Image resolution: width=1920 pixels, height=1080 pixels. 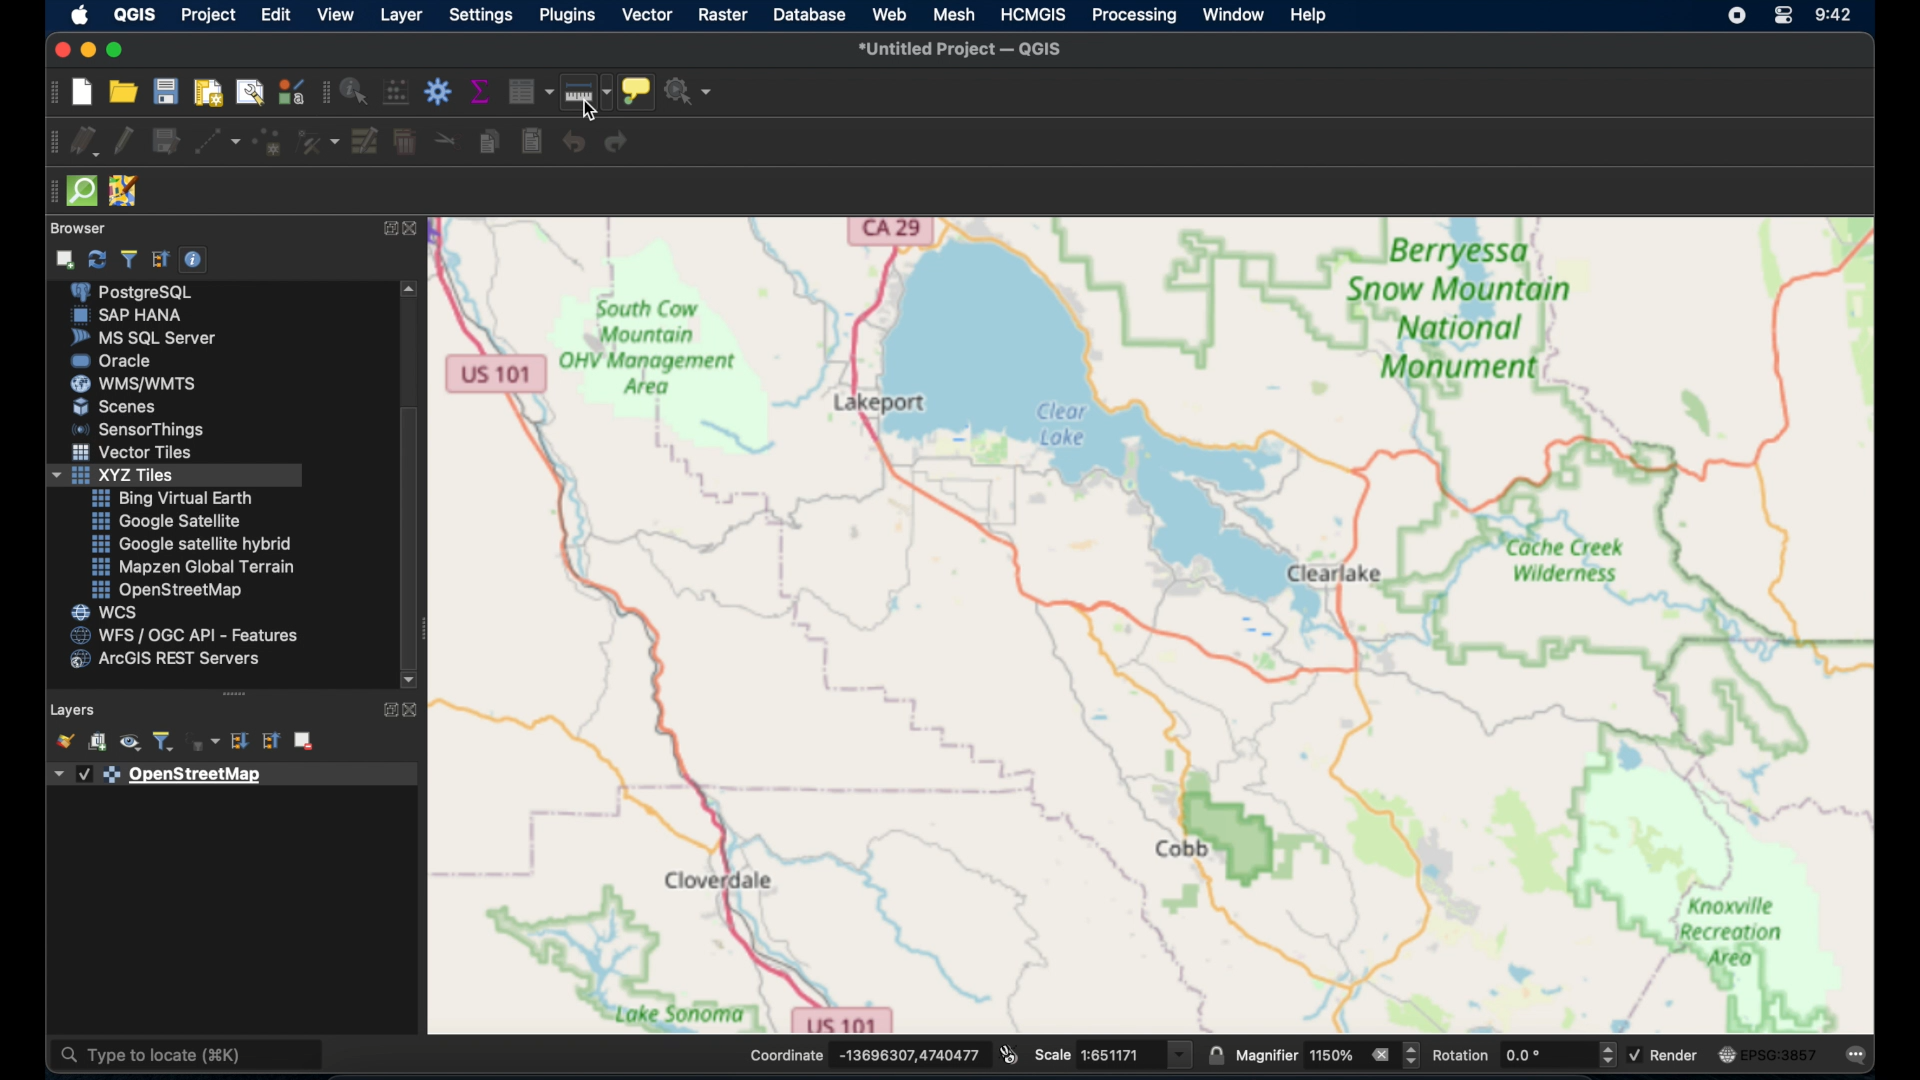 I want to click on add selected, so click(x=67, y=259).